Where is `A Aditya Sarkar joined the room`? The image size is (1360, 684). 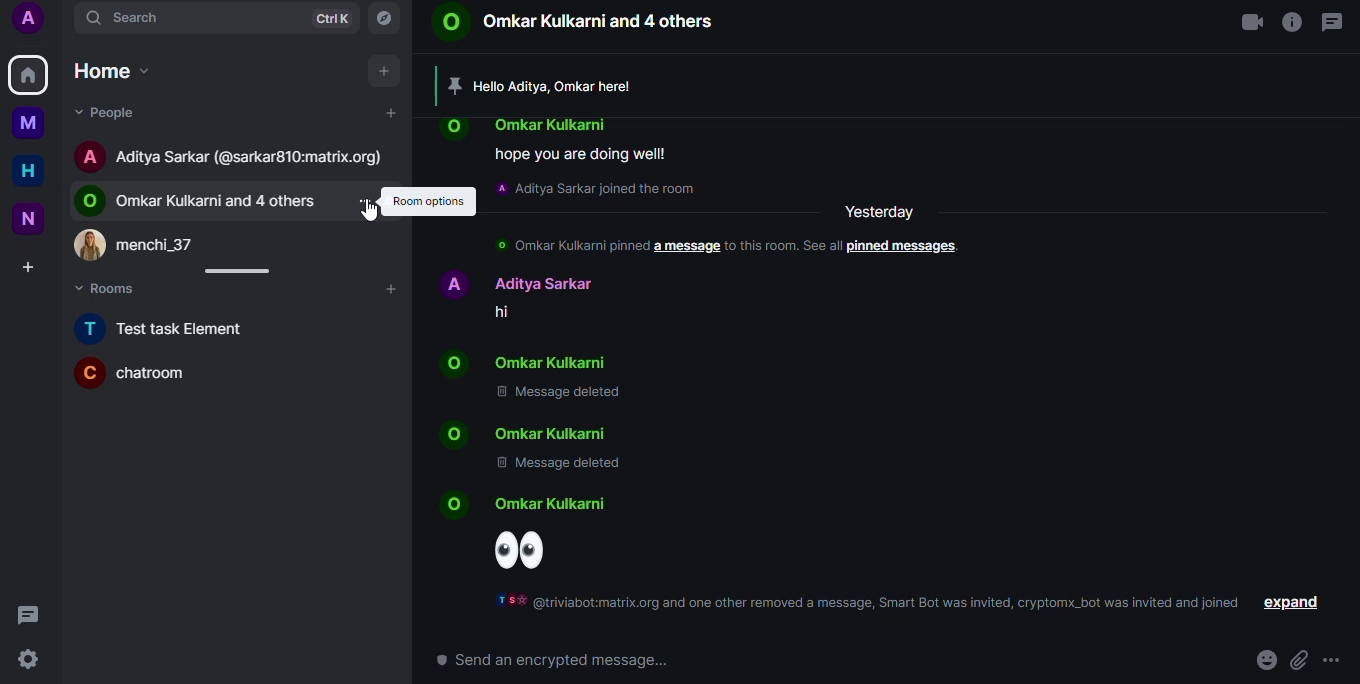 A Aditya Sarkar joined the room is located at coordinates (596, 189).